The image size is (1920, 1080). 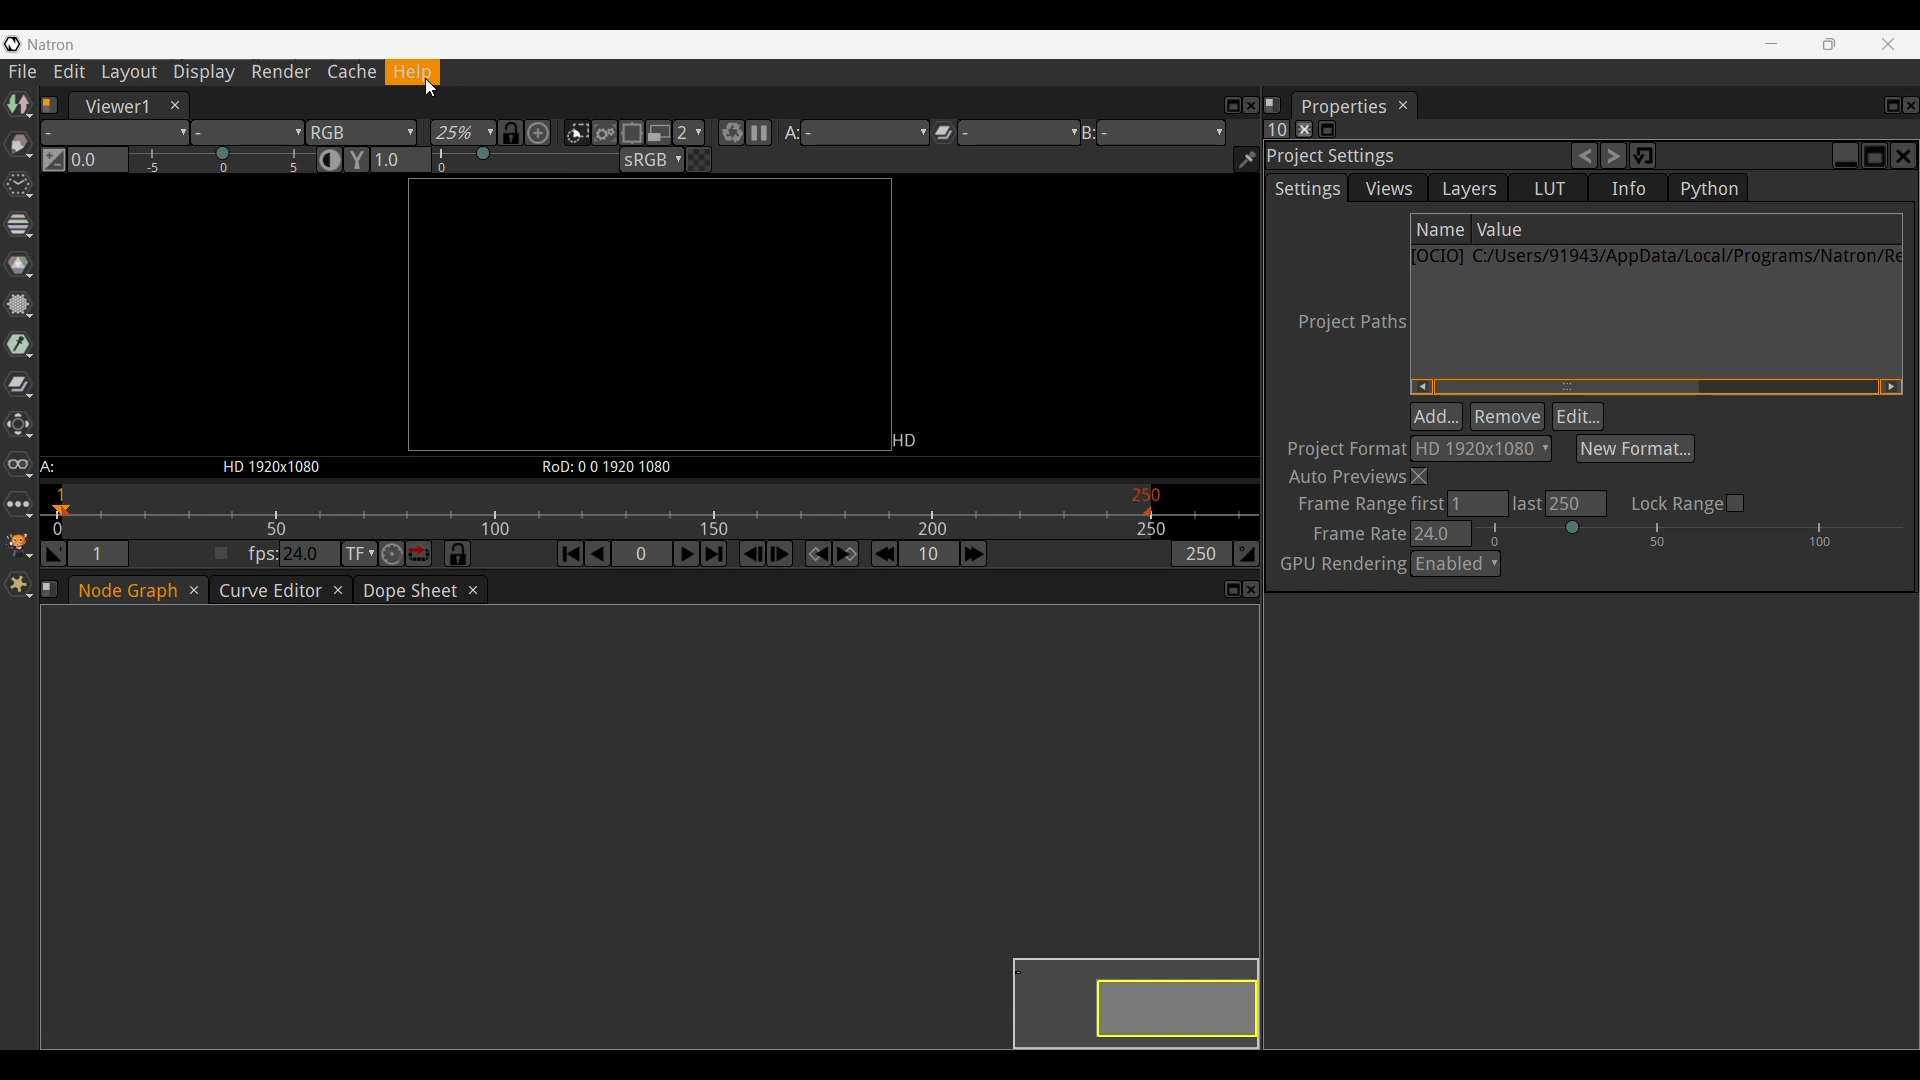 I want to click on Viewer input A, so click(x=855, y=132).